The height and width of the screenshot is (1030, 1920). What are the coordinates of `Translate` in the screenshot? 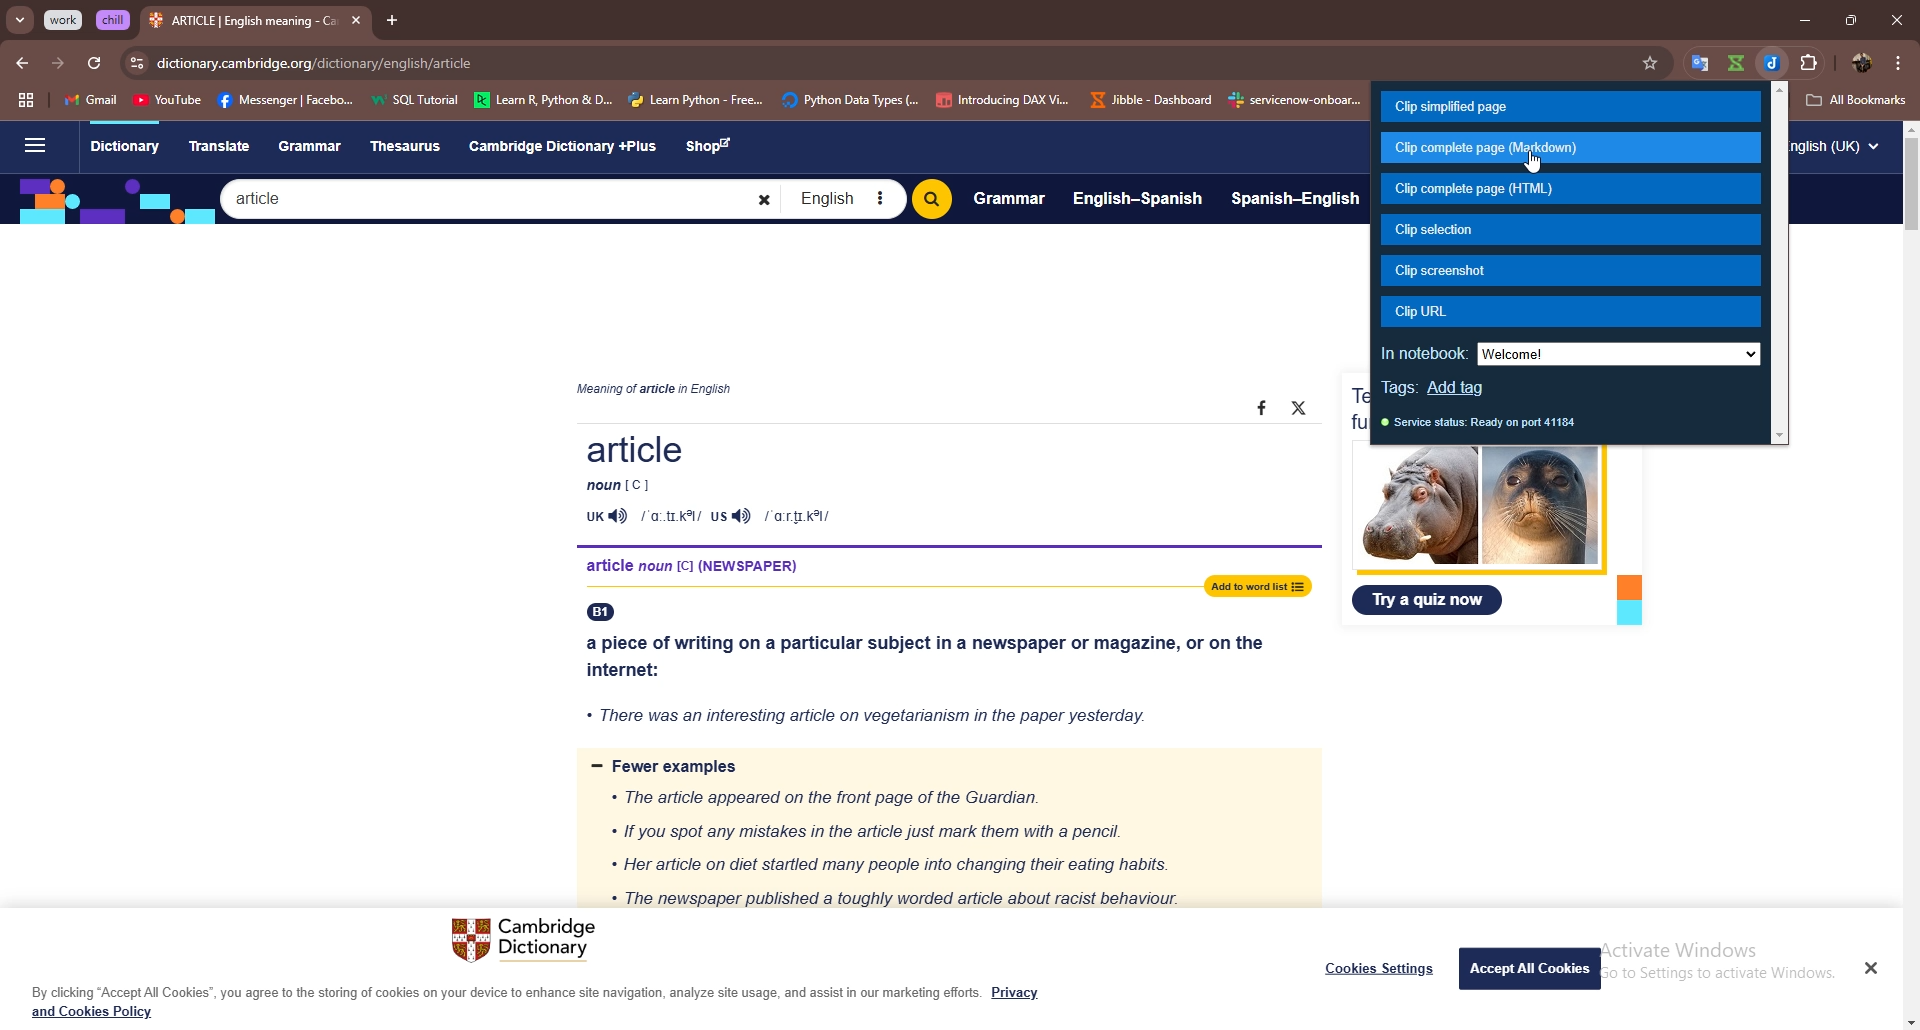 It's located at (219, 144).